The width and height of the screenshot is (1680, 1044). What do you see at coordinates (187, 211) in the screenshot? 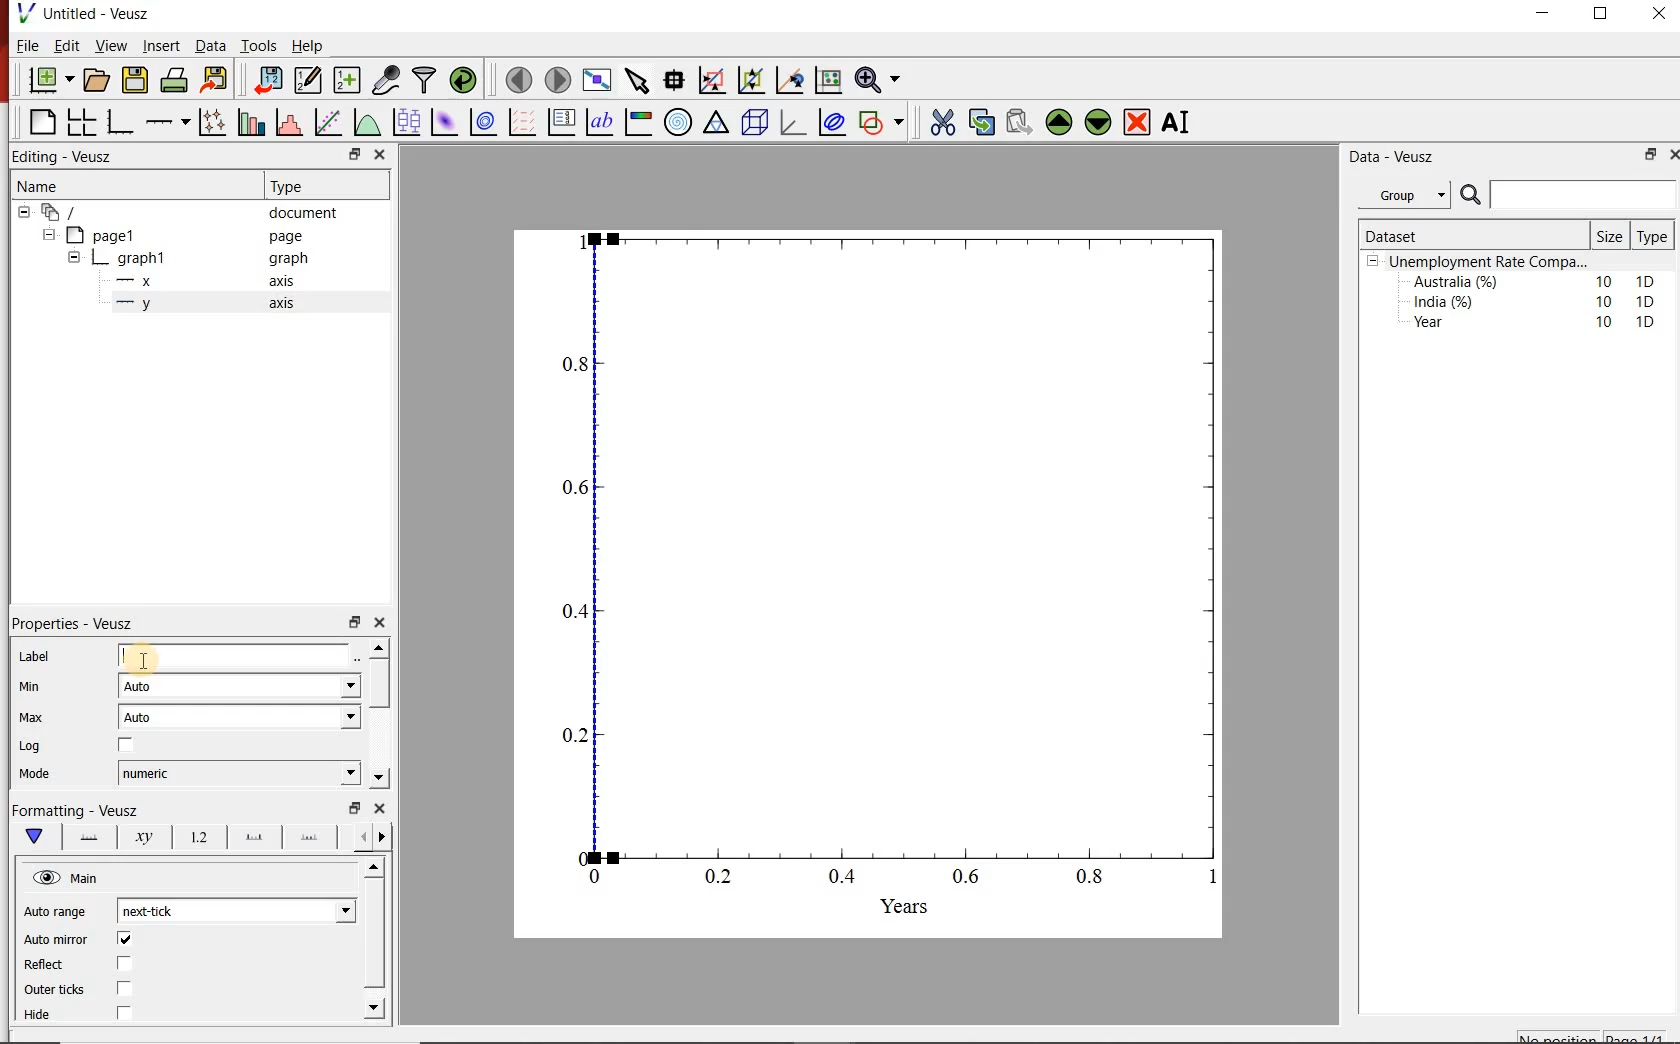
I see `‘document` at bounding box center [187, 211].